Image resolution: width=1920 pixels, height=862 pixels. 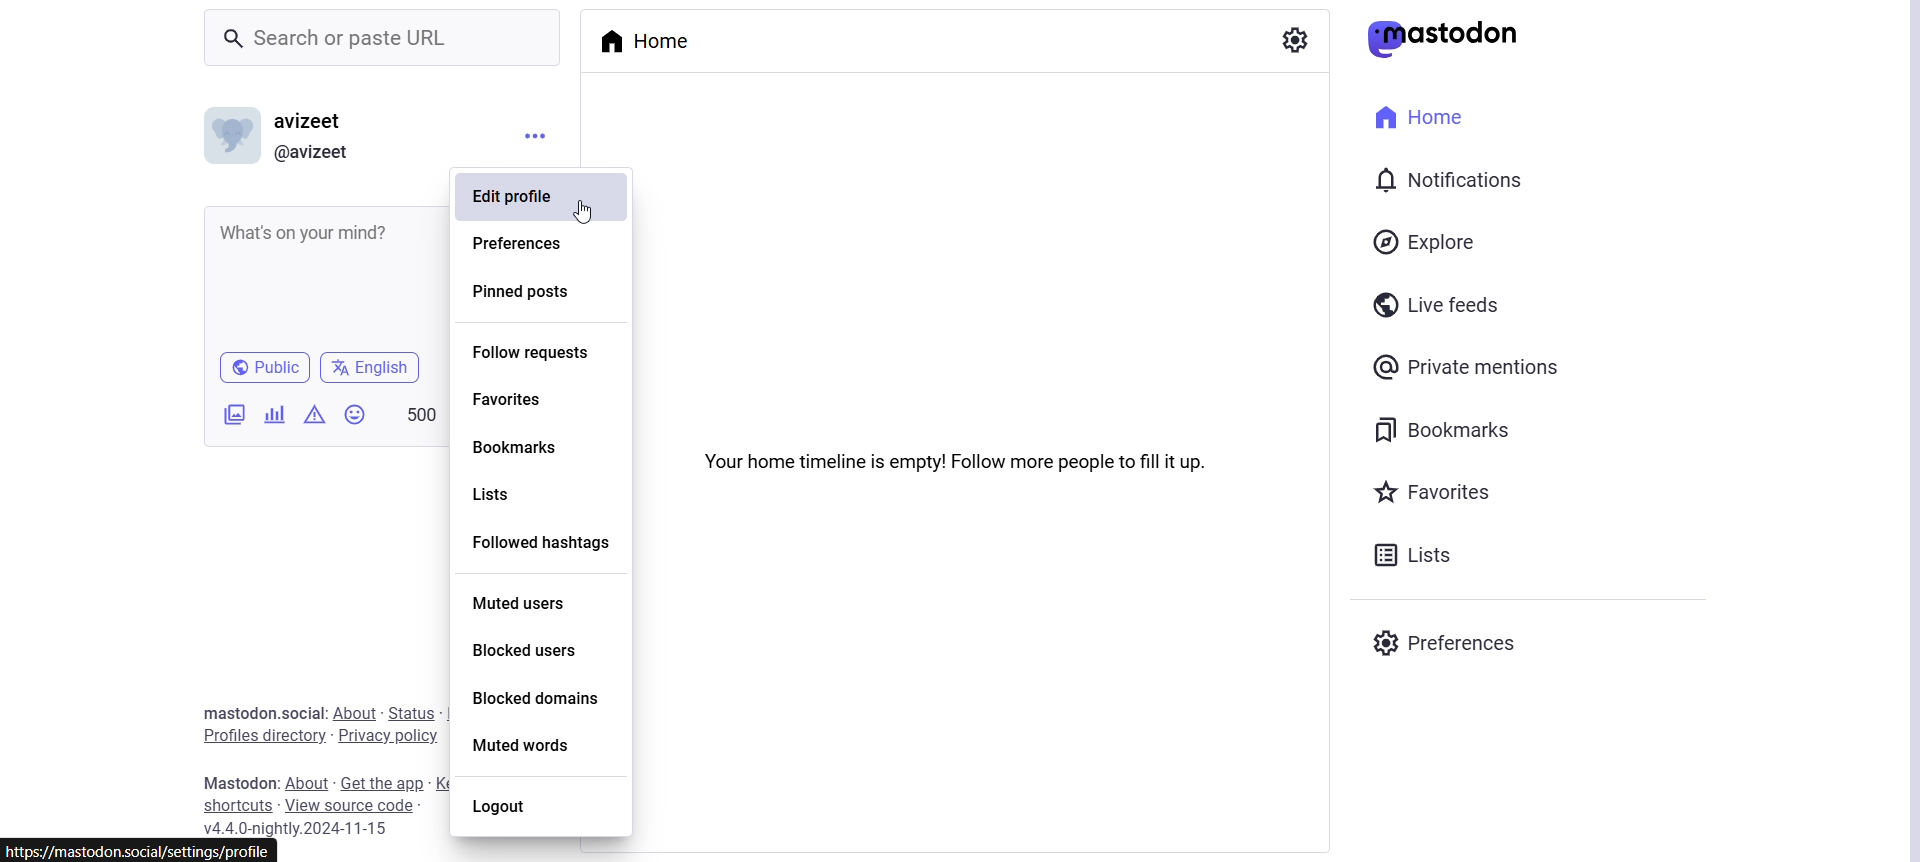 I want to click on Explore, so click(x=1434, y=240).